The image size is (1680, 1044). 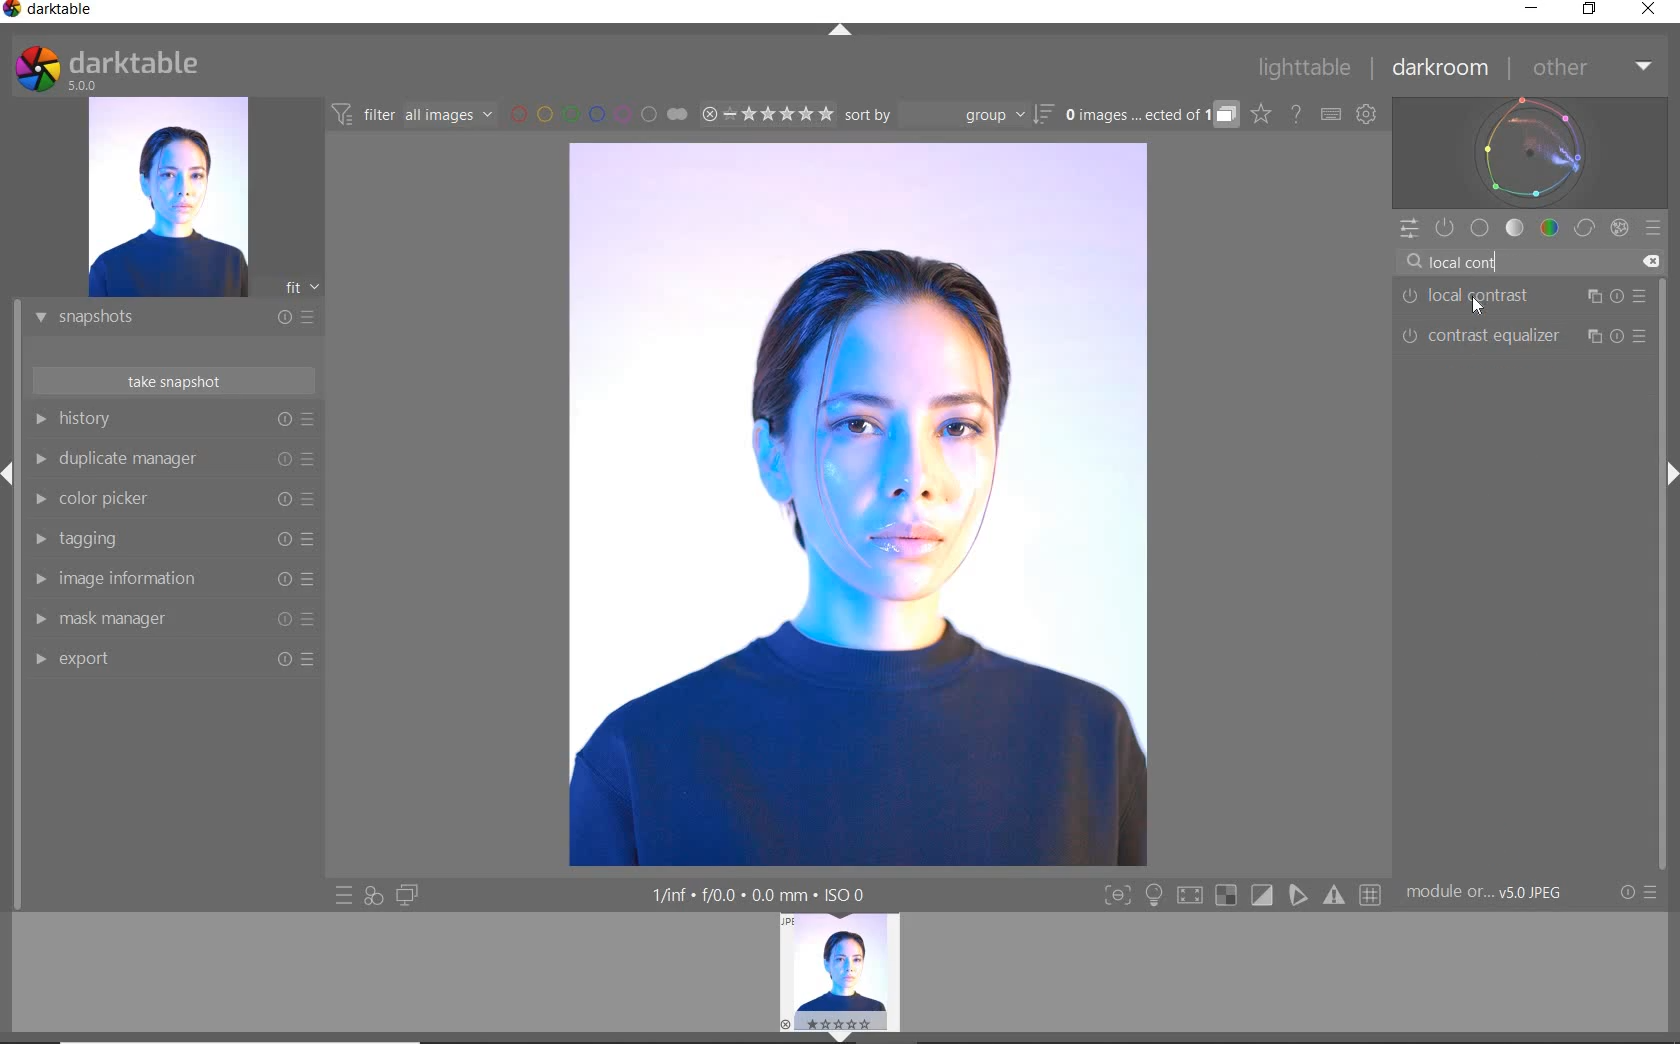 What do you see at coordinates (1151, 116) in the screenshot?
I see `EXPAND GROUPED IMAGES` at bounding box center [1151, 116].